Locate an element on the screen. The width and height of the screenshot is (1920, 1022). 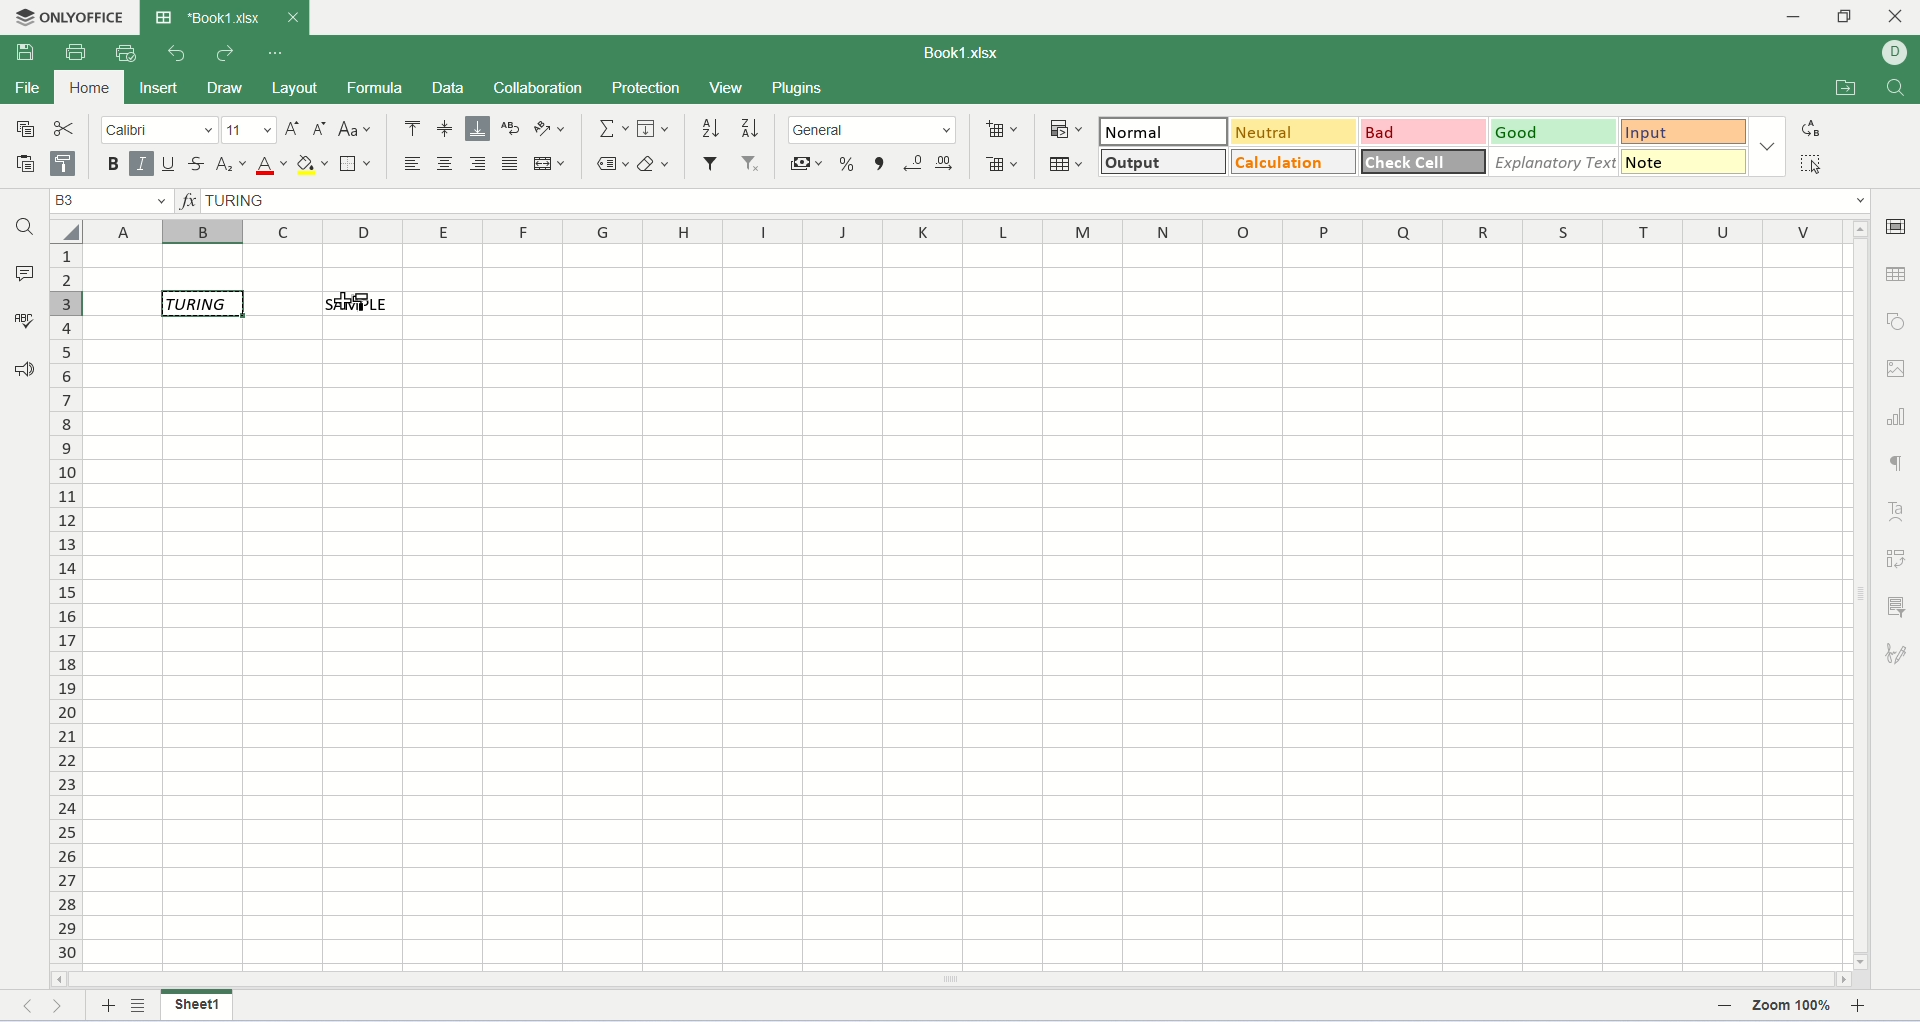
column name is located at coordinates (970, 233).